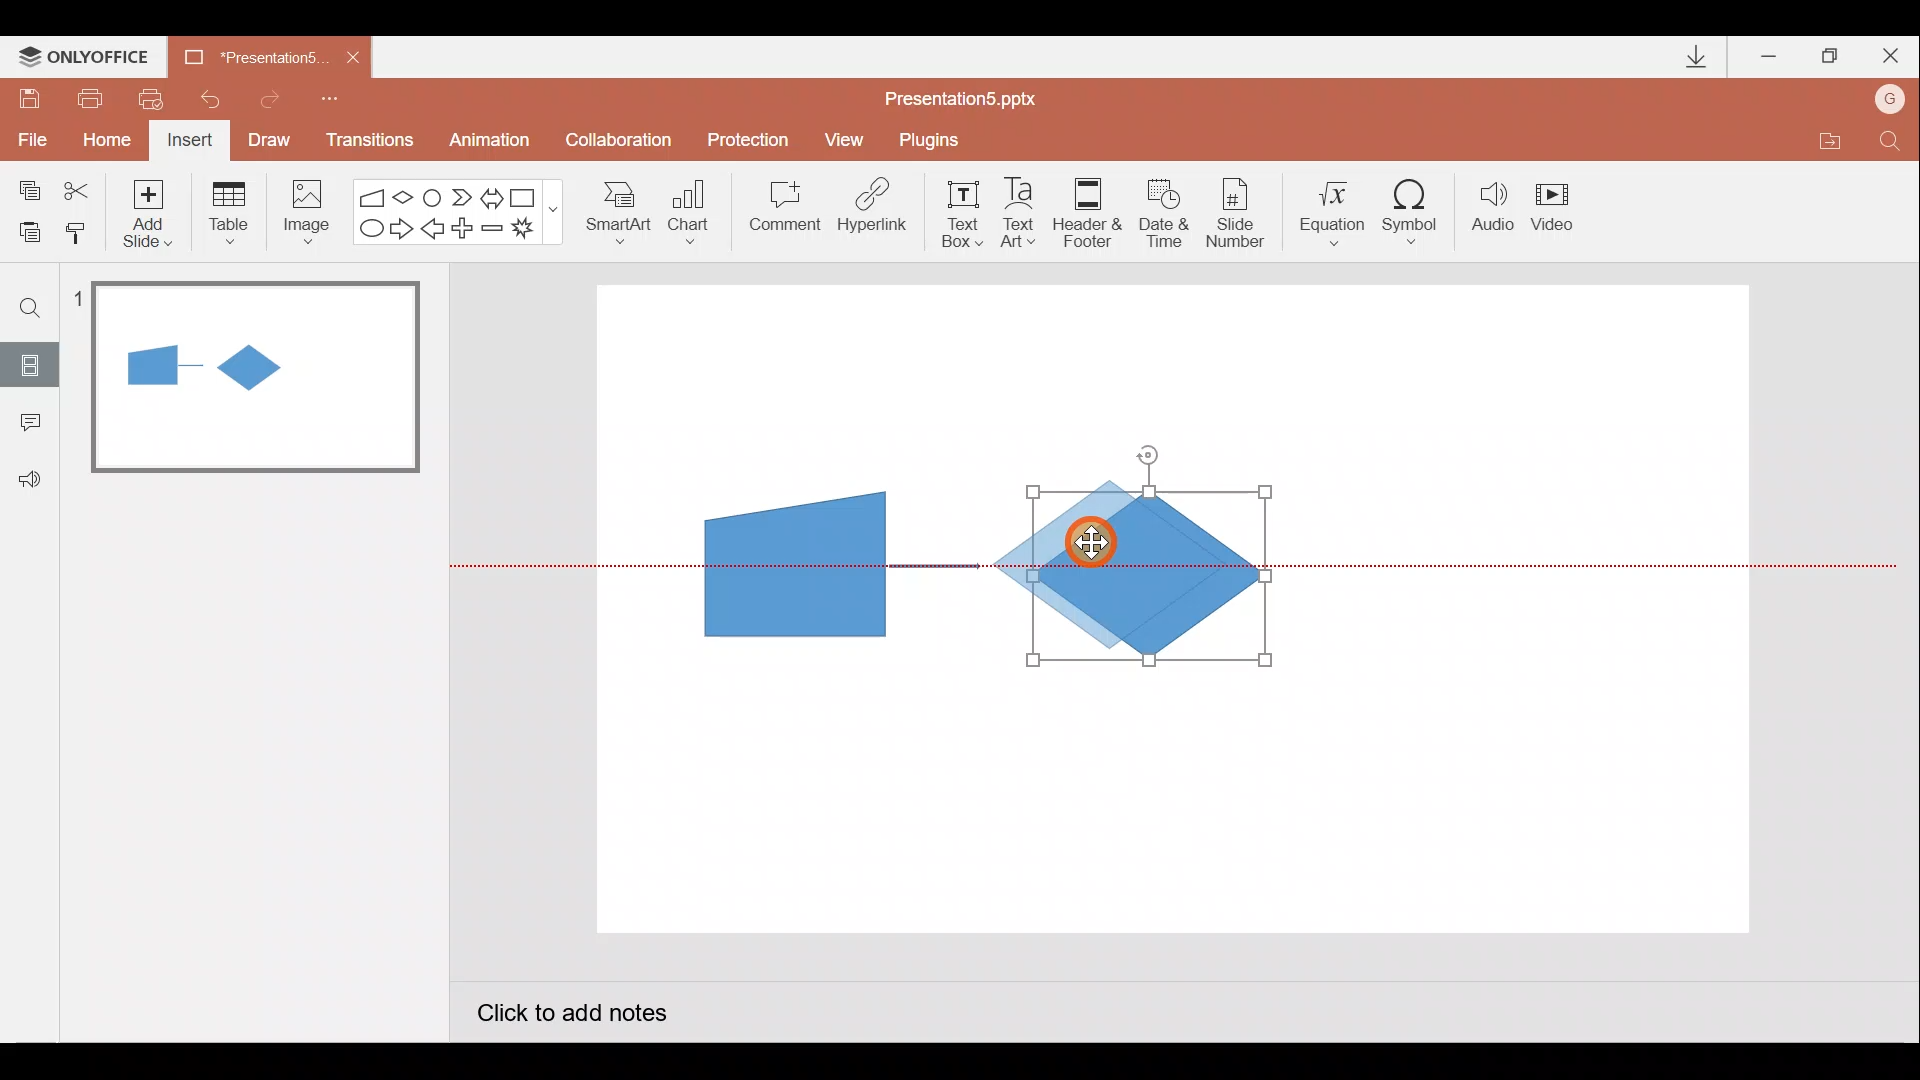  Describe the element at coordinates (1560, 209) in the screenshot. I see `Video` at that location.